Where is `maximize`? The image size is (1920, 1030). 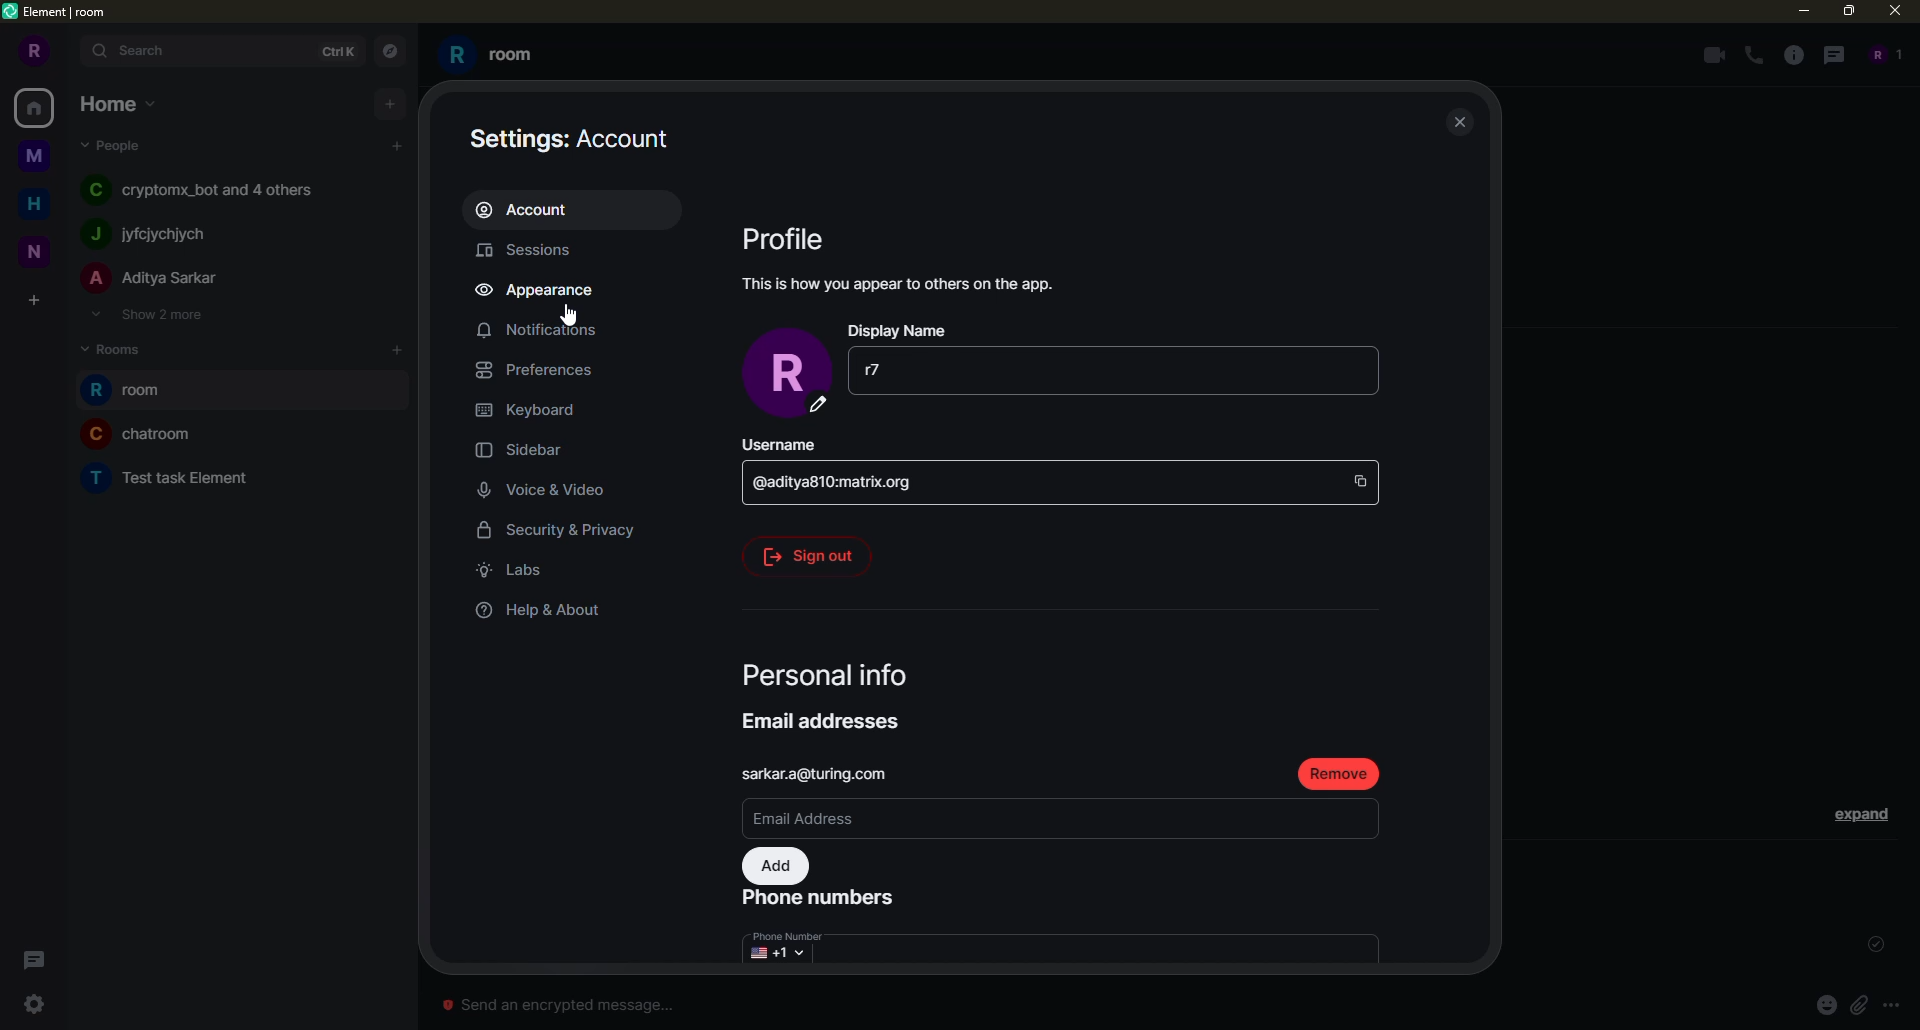 maximize is located at coordinates (1850, 12).